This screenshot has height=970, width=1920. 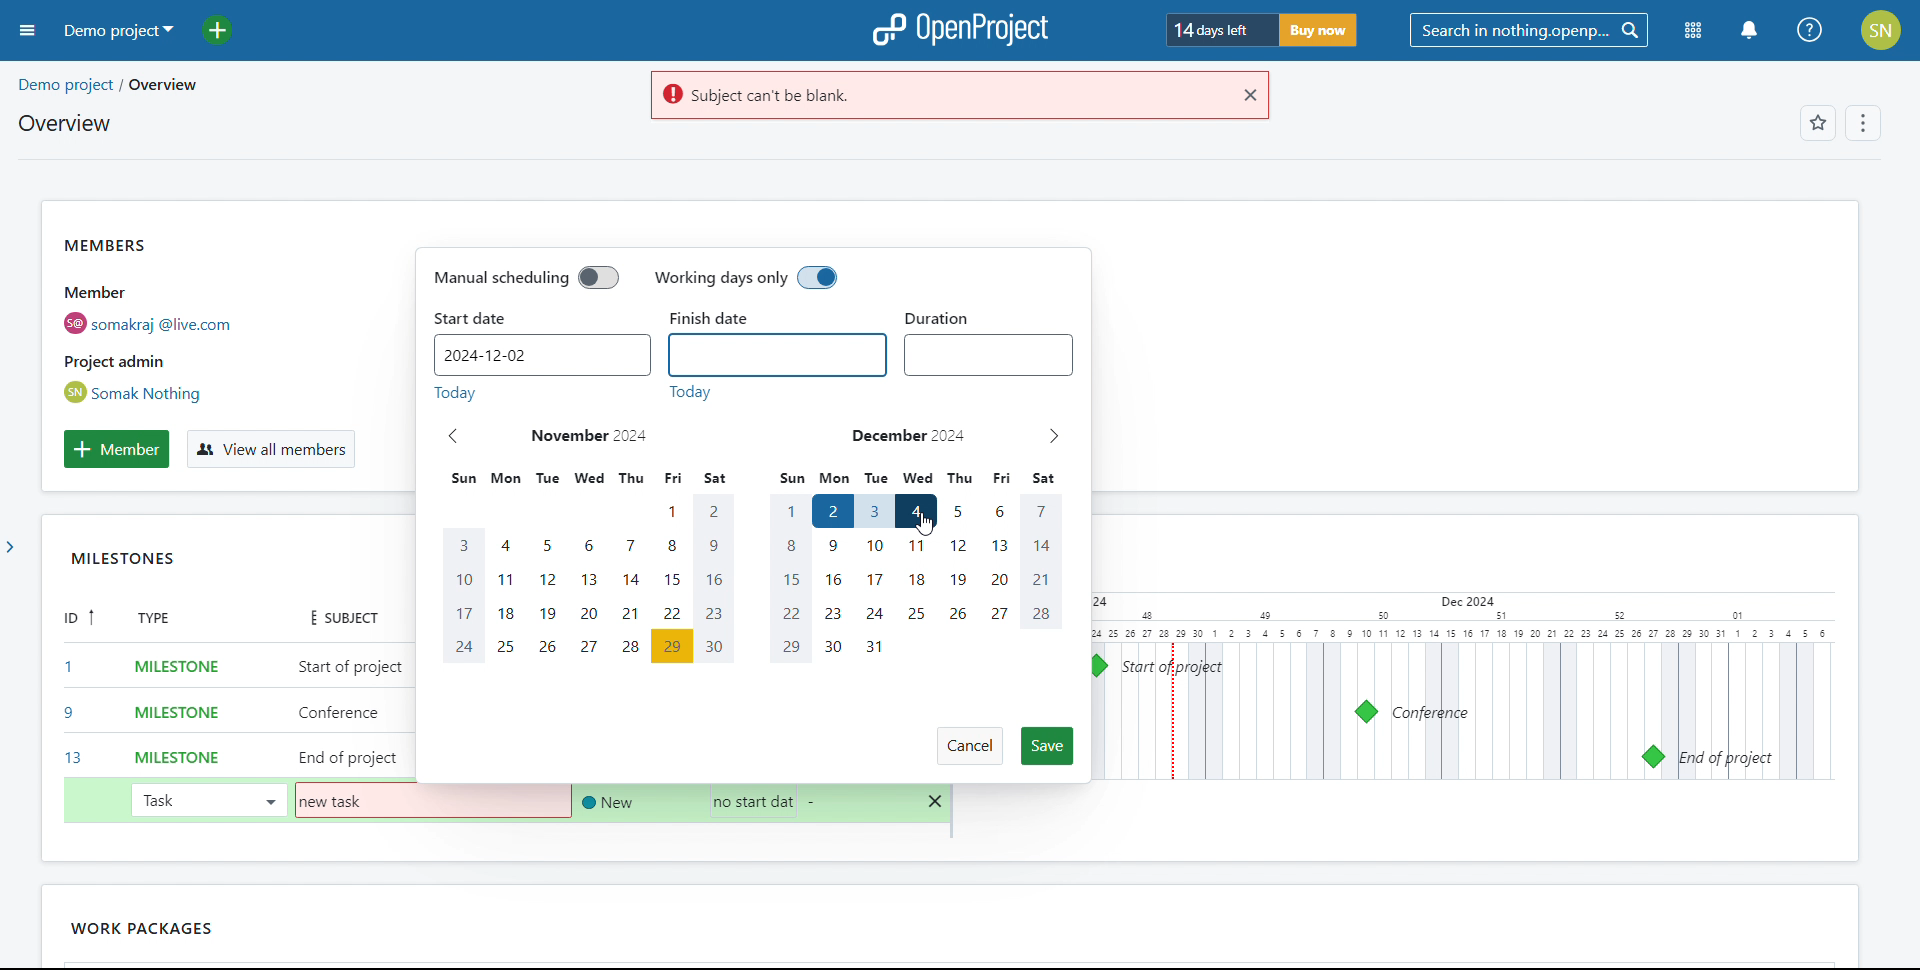 I want to click on demo project/overview, so click(x=107, y=85).